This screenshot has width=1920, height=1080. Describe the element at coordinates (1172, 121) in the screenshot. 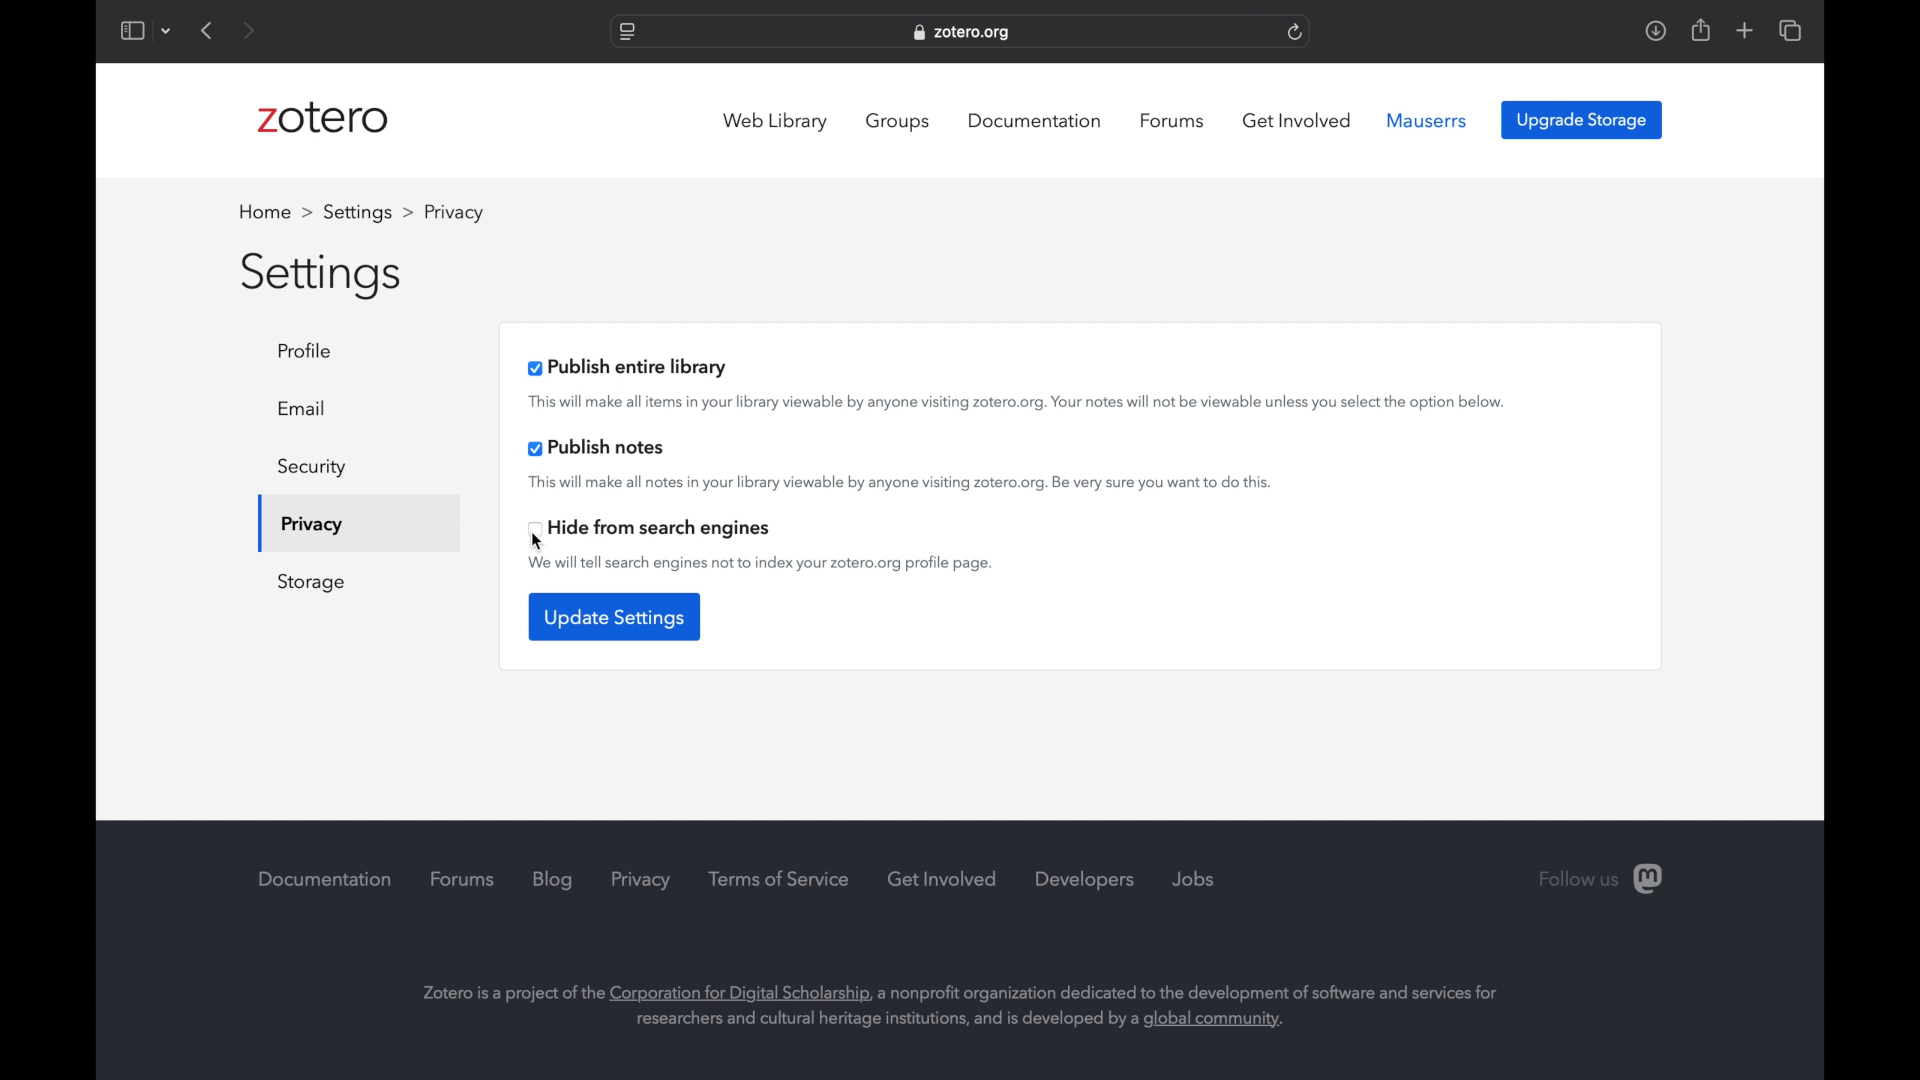

I see `forums` at that location.